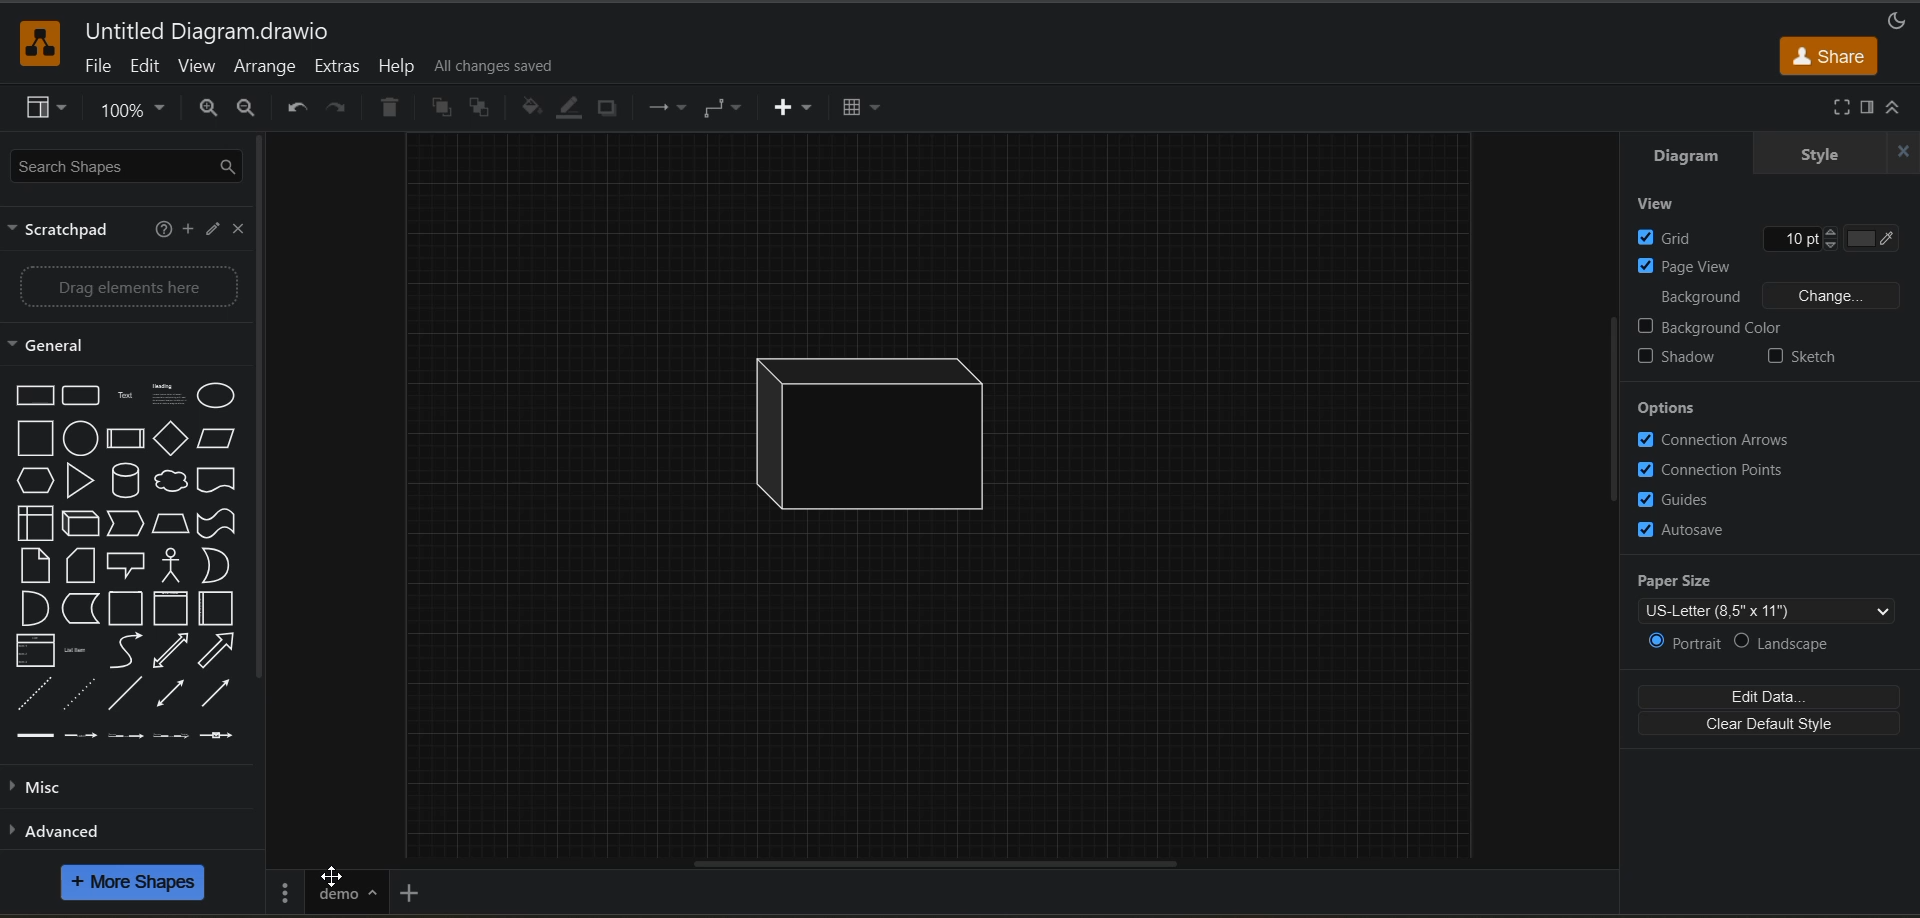  Describe the element at coordinates (1710, 329) in the screenshot. I see `background color` at that location.